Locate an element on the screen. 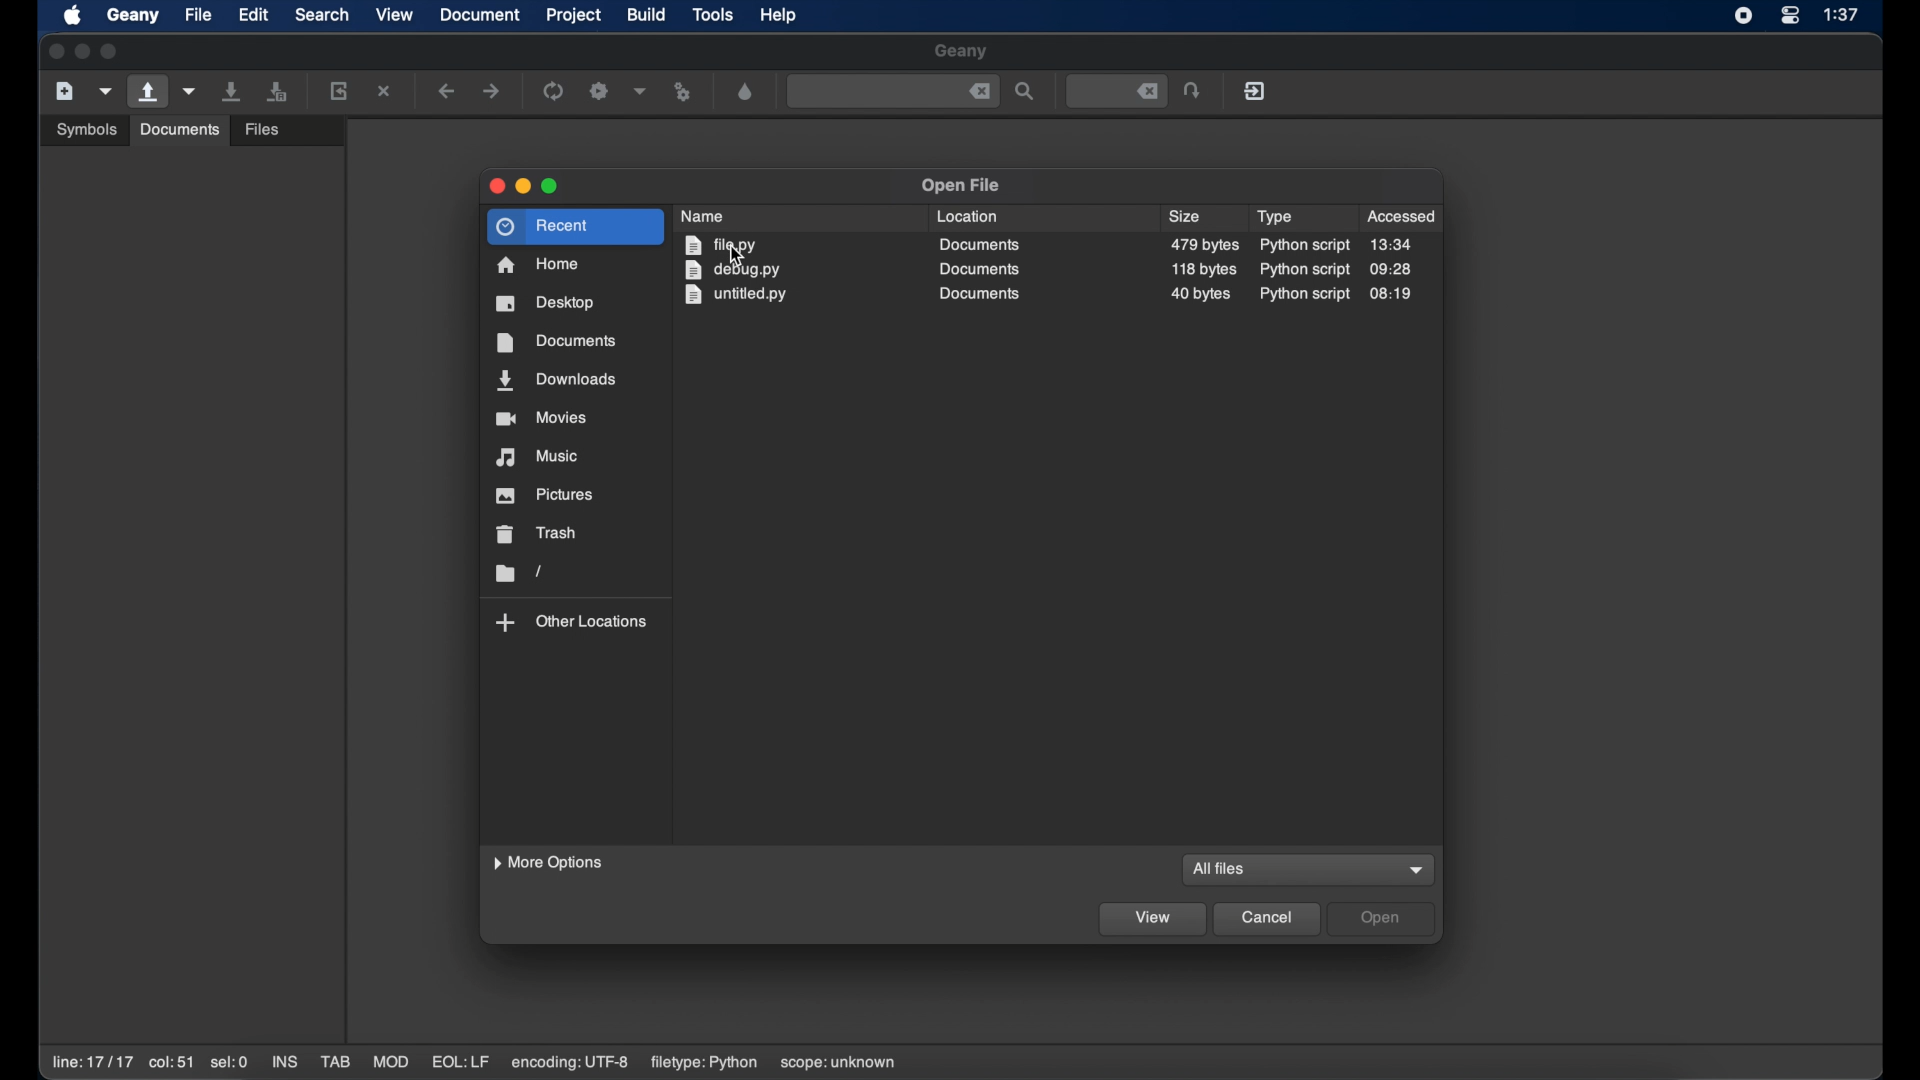 The width and height of the screenshot is (1920, 1080). minimize is located at coordinates (82, 51).